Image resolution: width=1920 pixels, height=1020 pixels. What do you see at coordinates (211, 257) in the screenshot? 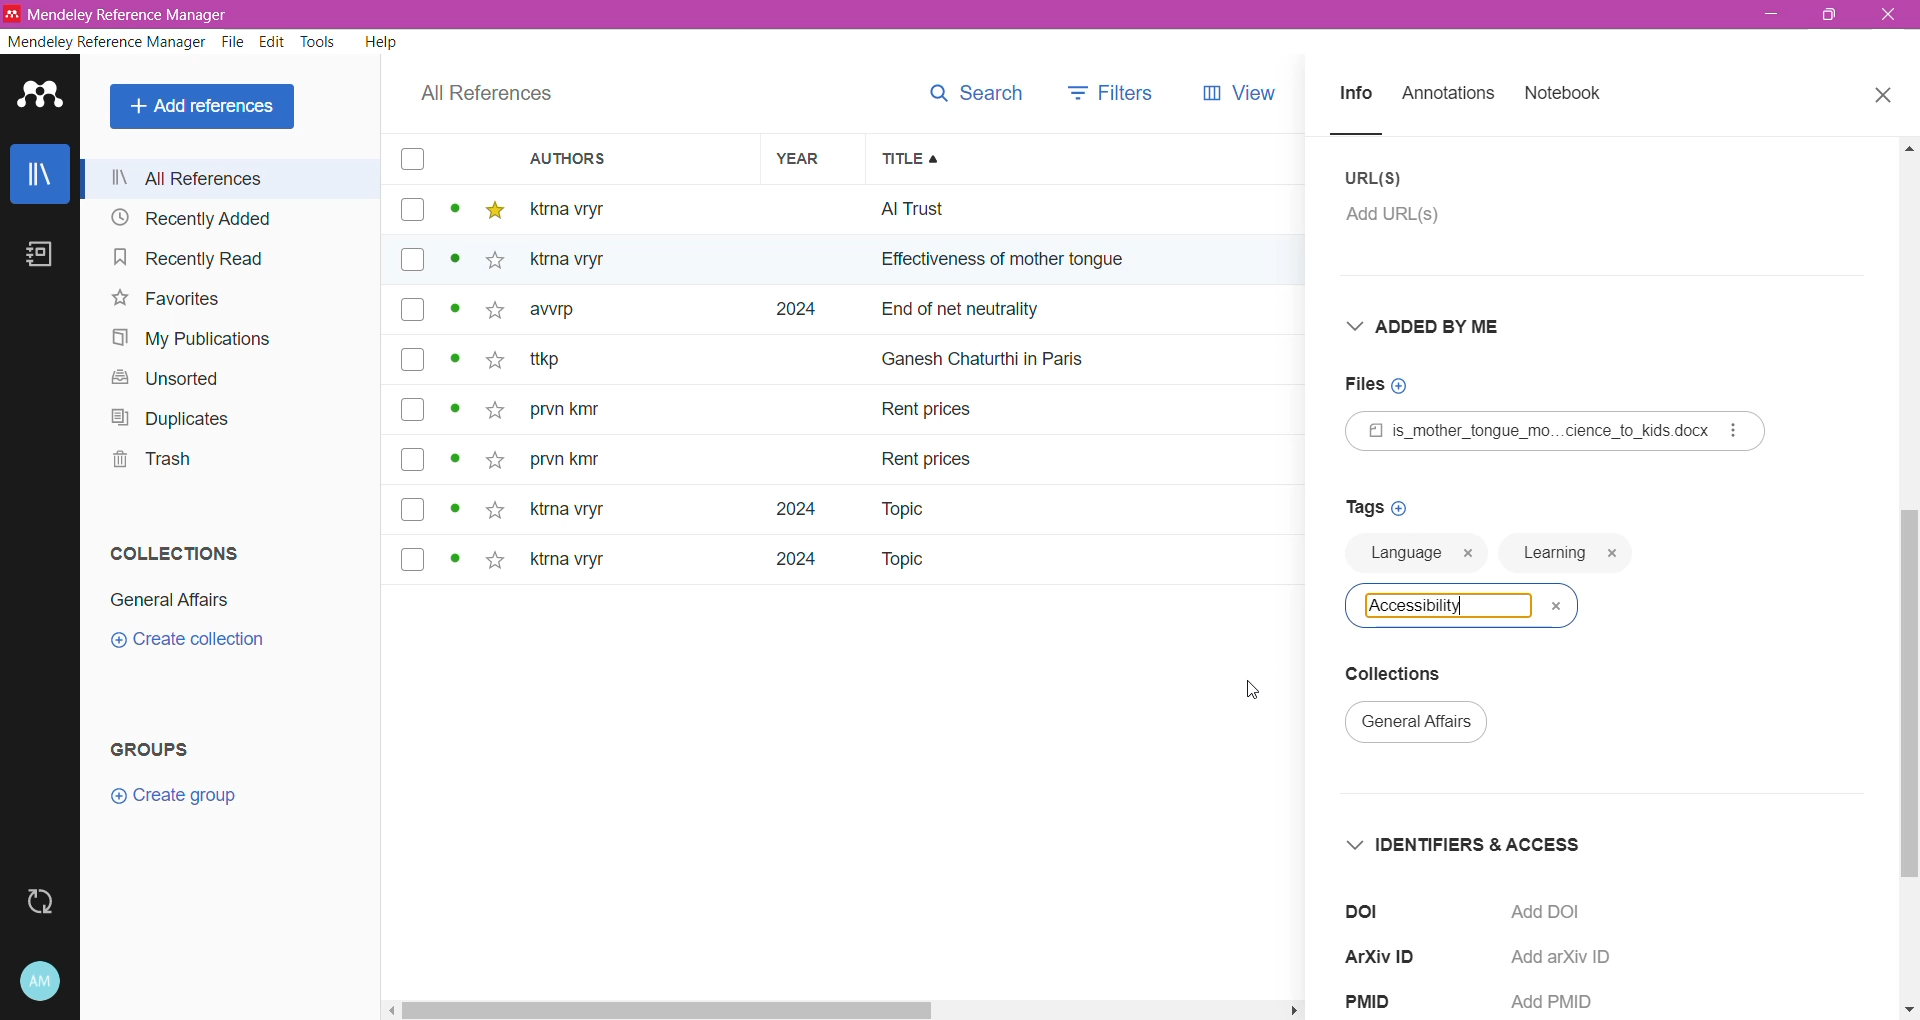
I see `Recently Read` at bounding box center [211, 257].